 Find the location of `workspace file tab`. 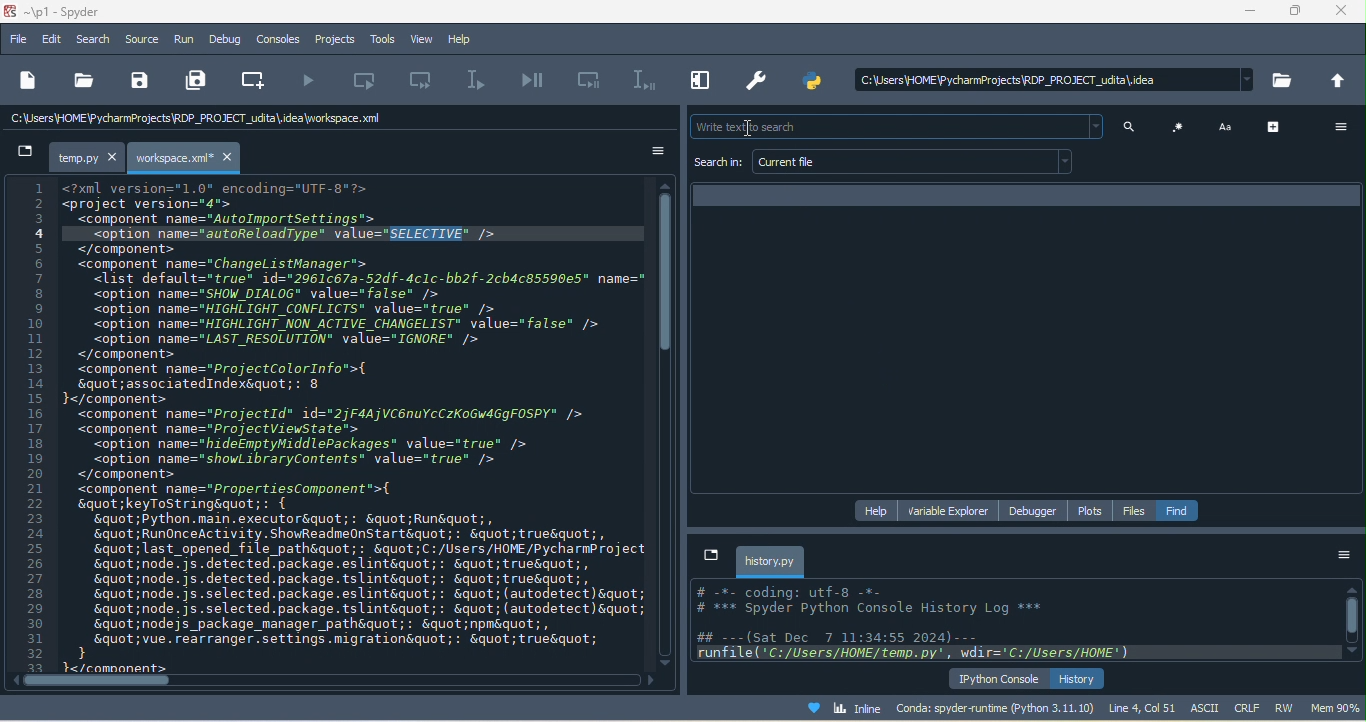

workspace file tab is located at coordinates (187, 158).